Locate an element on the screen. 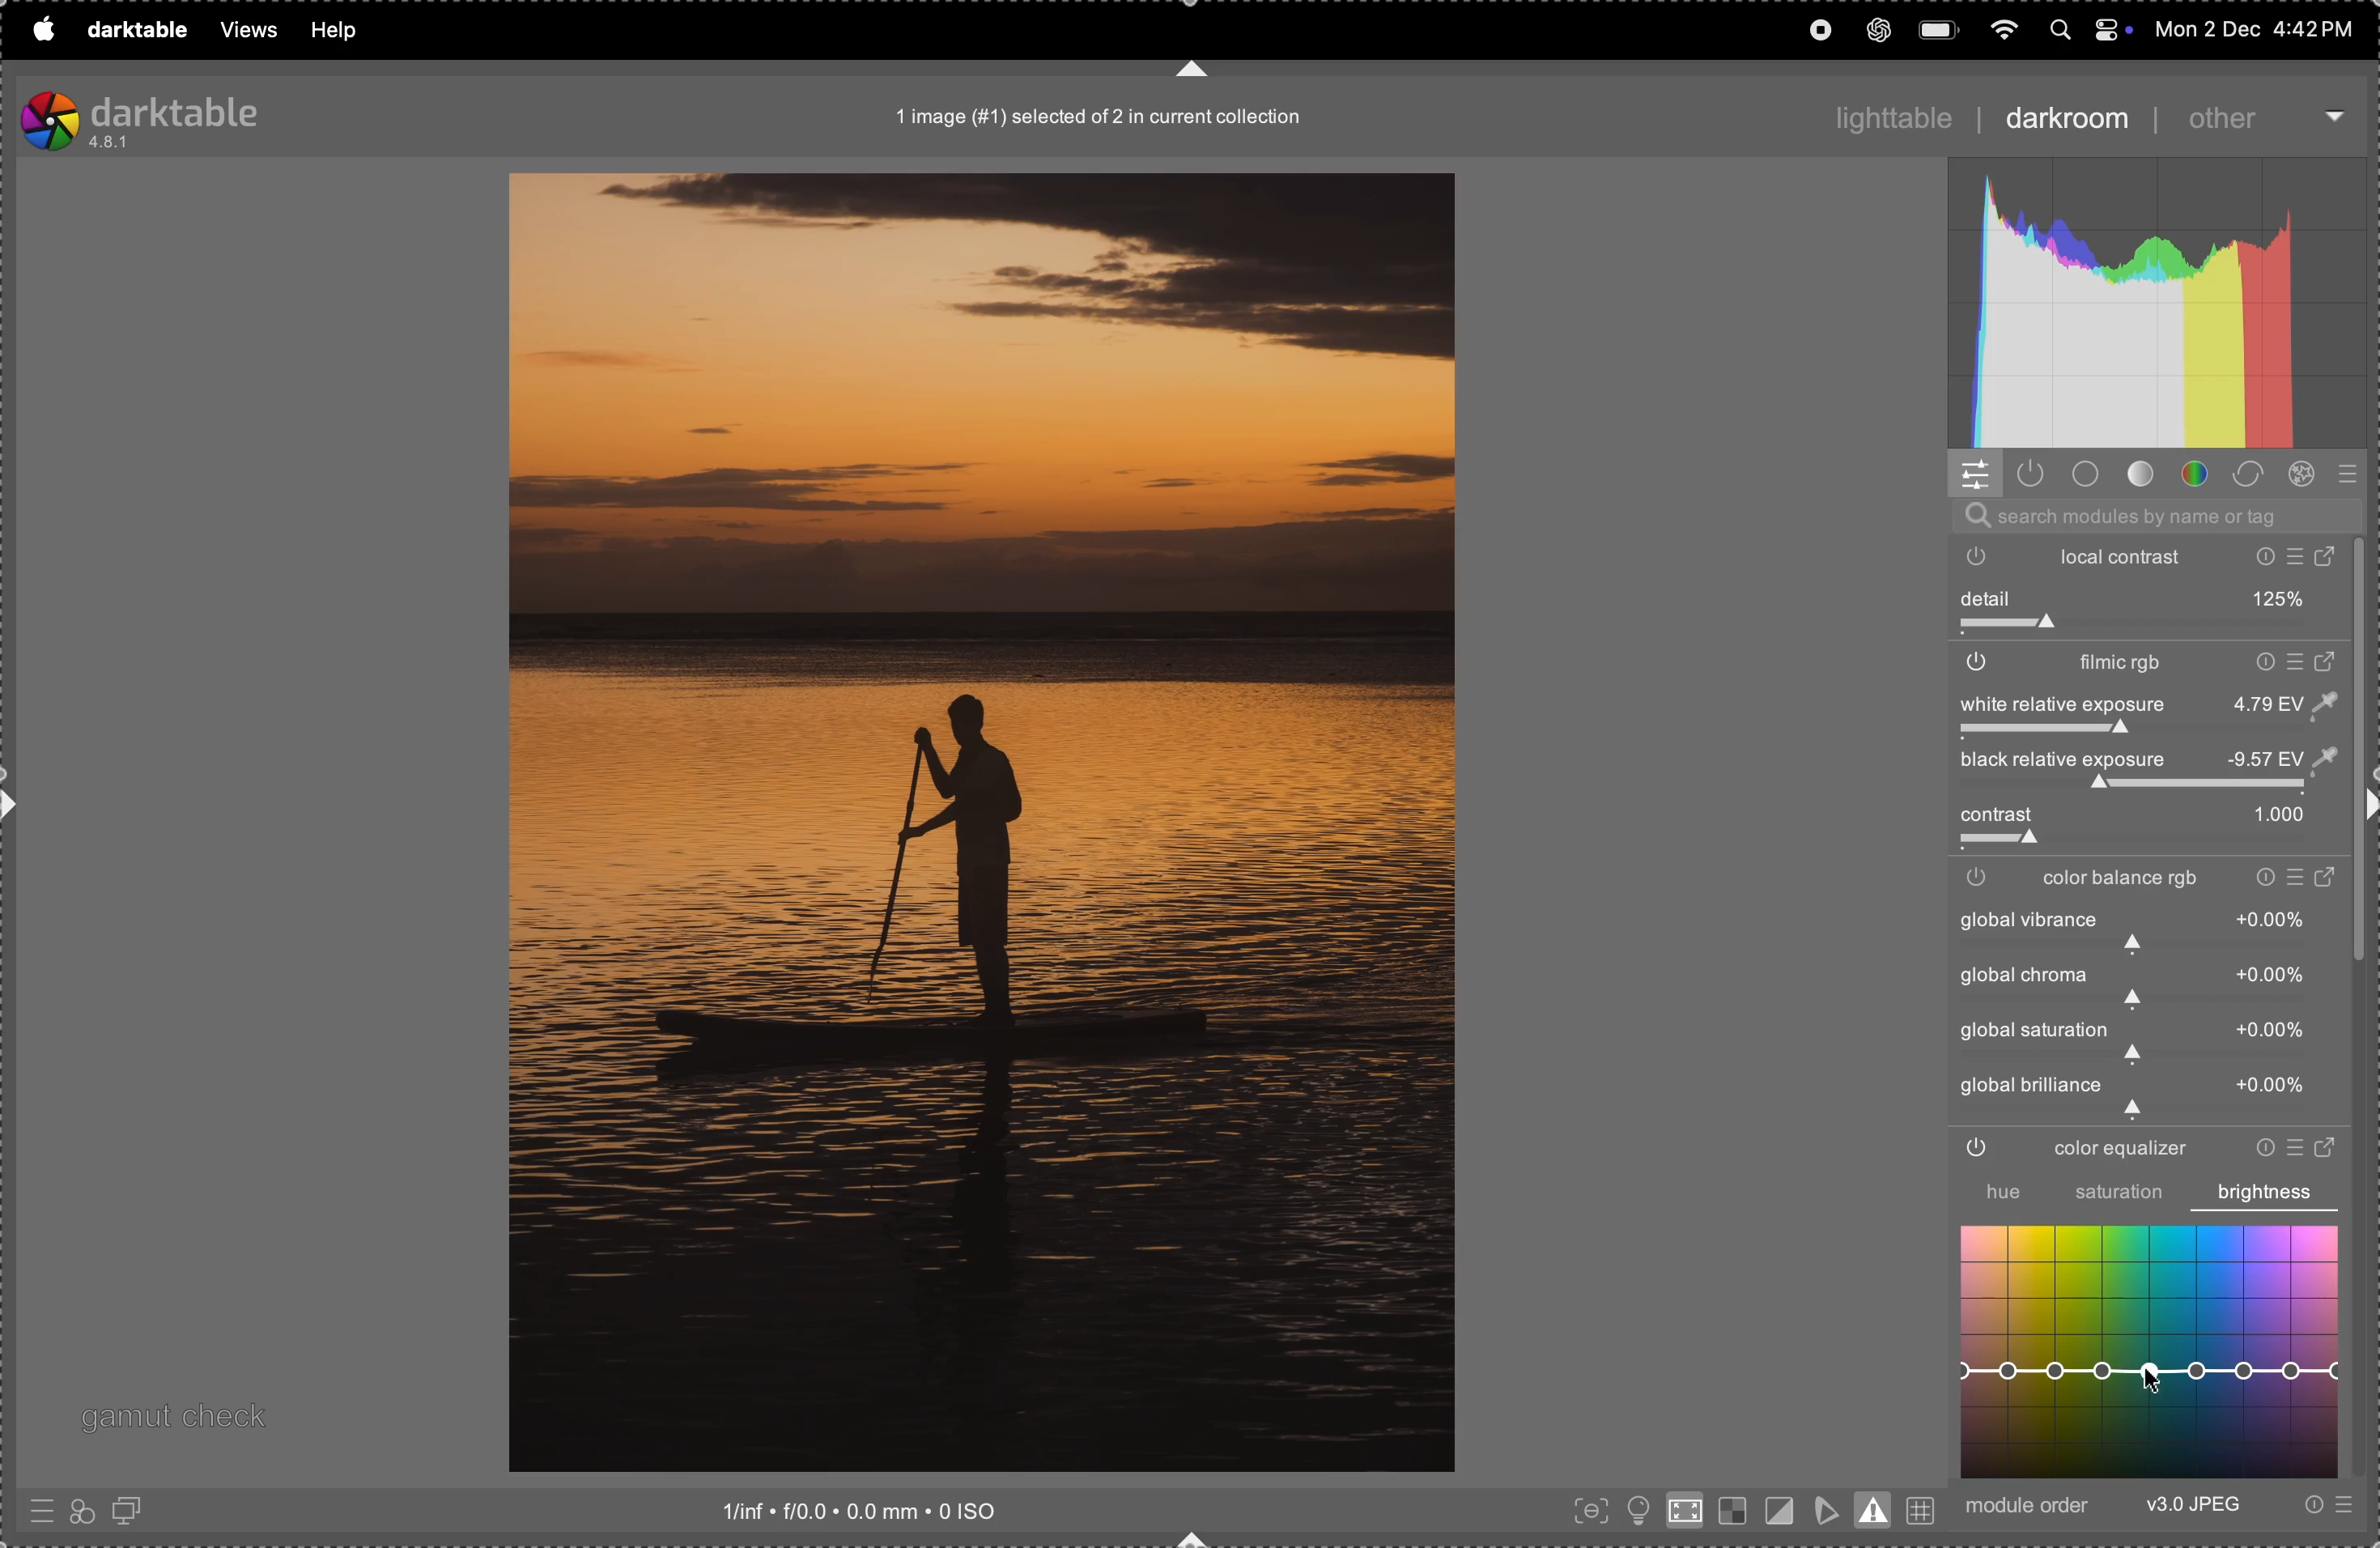 The width and height of the screenshot is (2380, 1548). toggle iso is located at coordinates (1683, 1515).